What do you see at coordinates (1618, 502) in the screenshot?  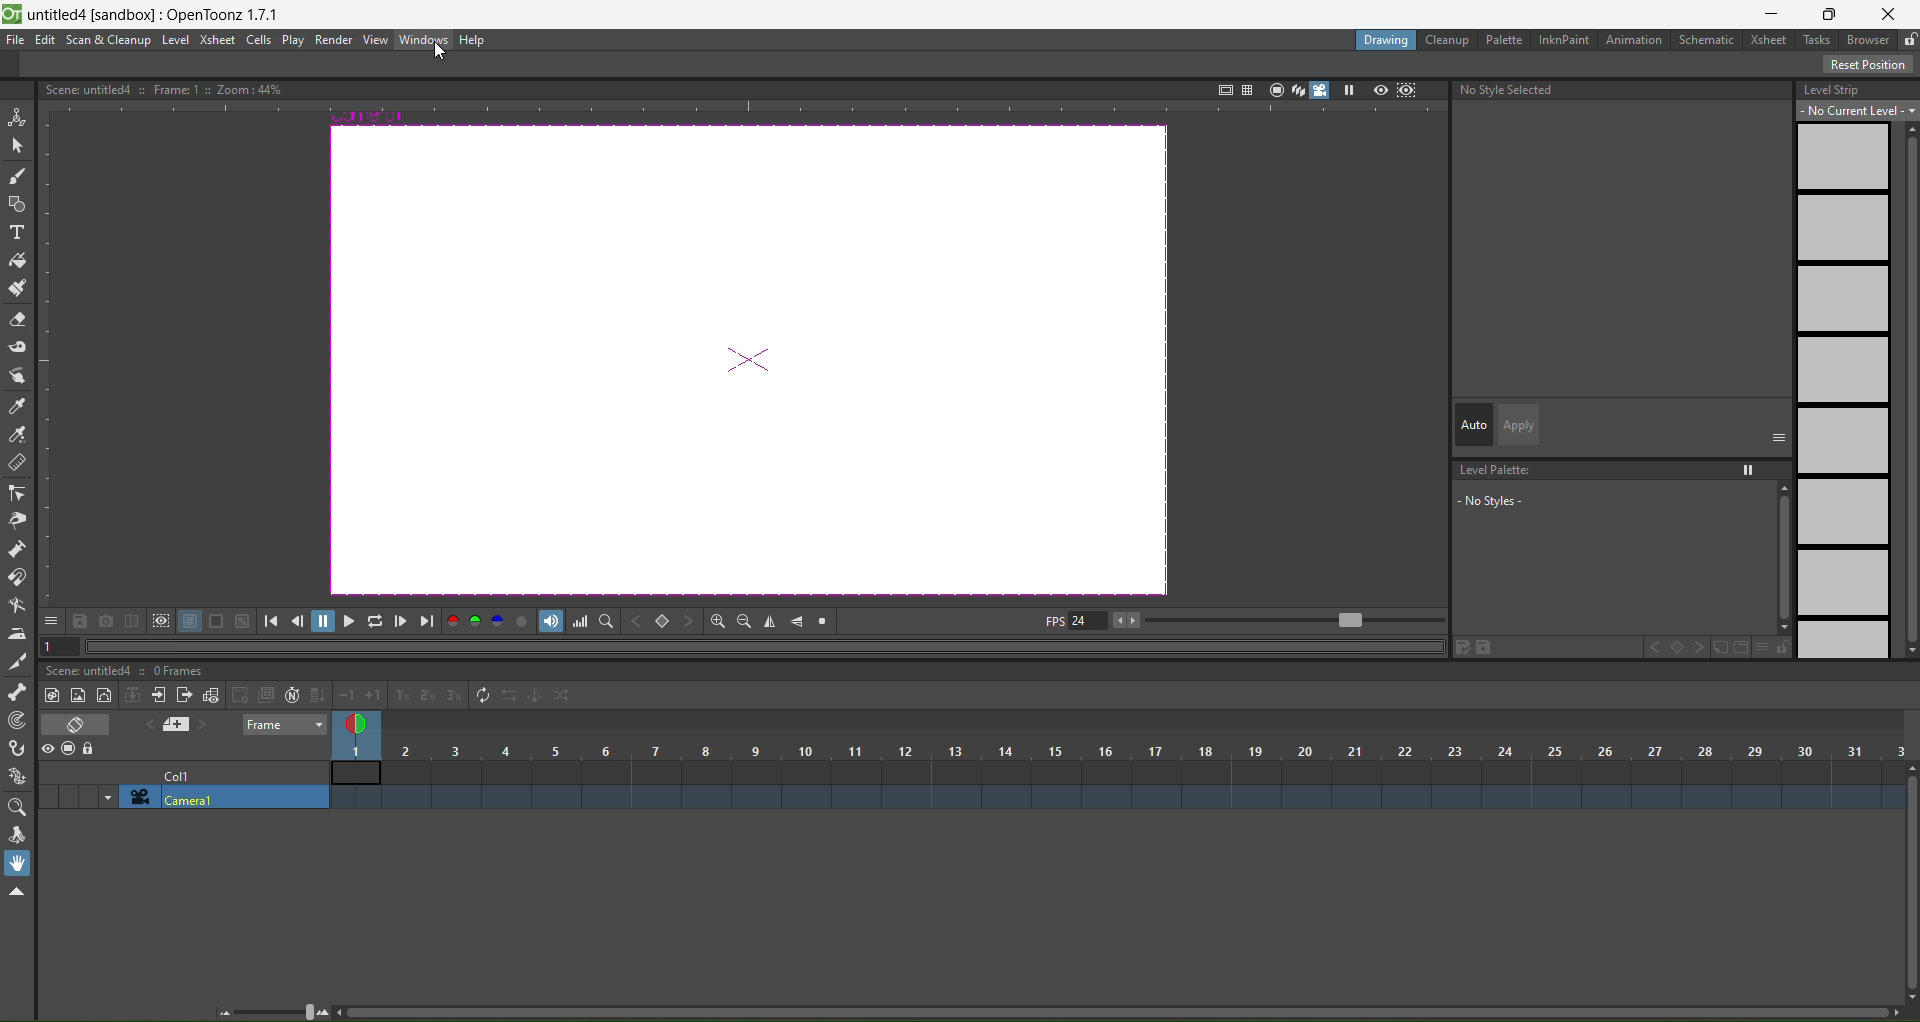 I see `level palette` at bounding box center [1618, 502].